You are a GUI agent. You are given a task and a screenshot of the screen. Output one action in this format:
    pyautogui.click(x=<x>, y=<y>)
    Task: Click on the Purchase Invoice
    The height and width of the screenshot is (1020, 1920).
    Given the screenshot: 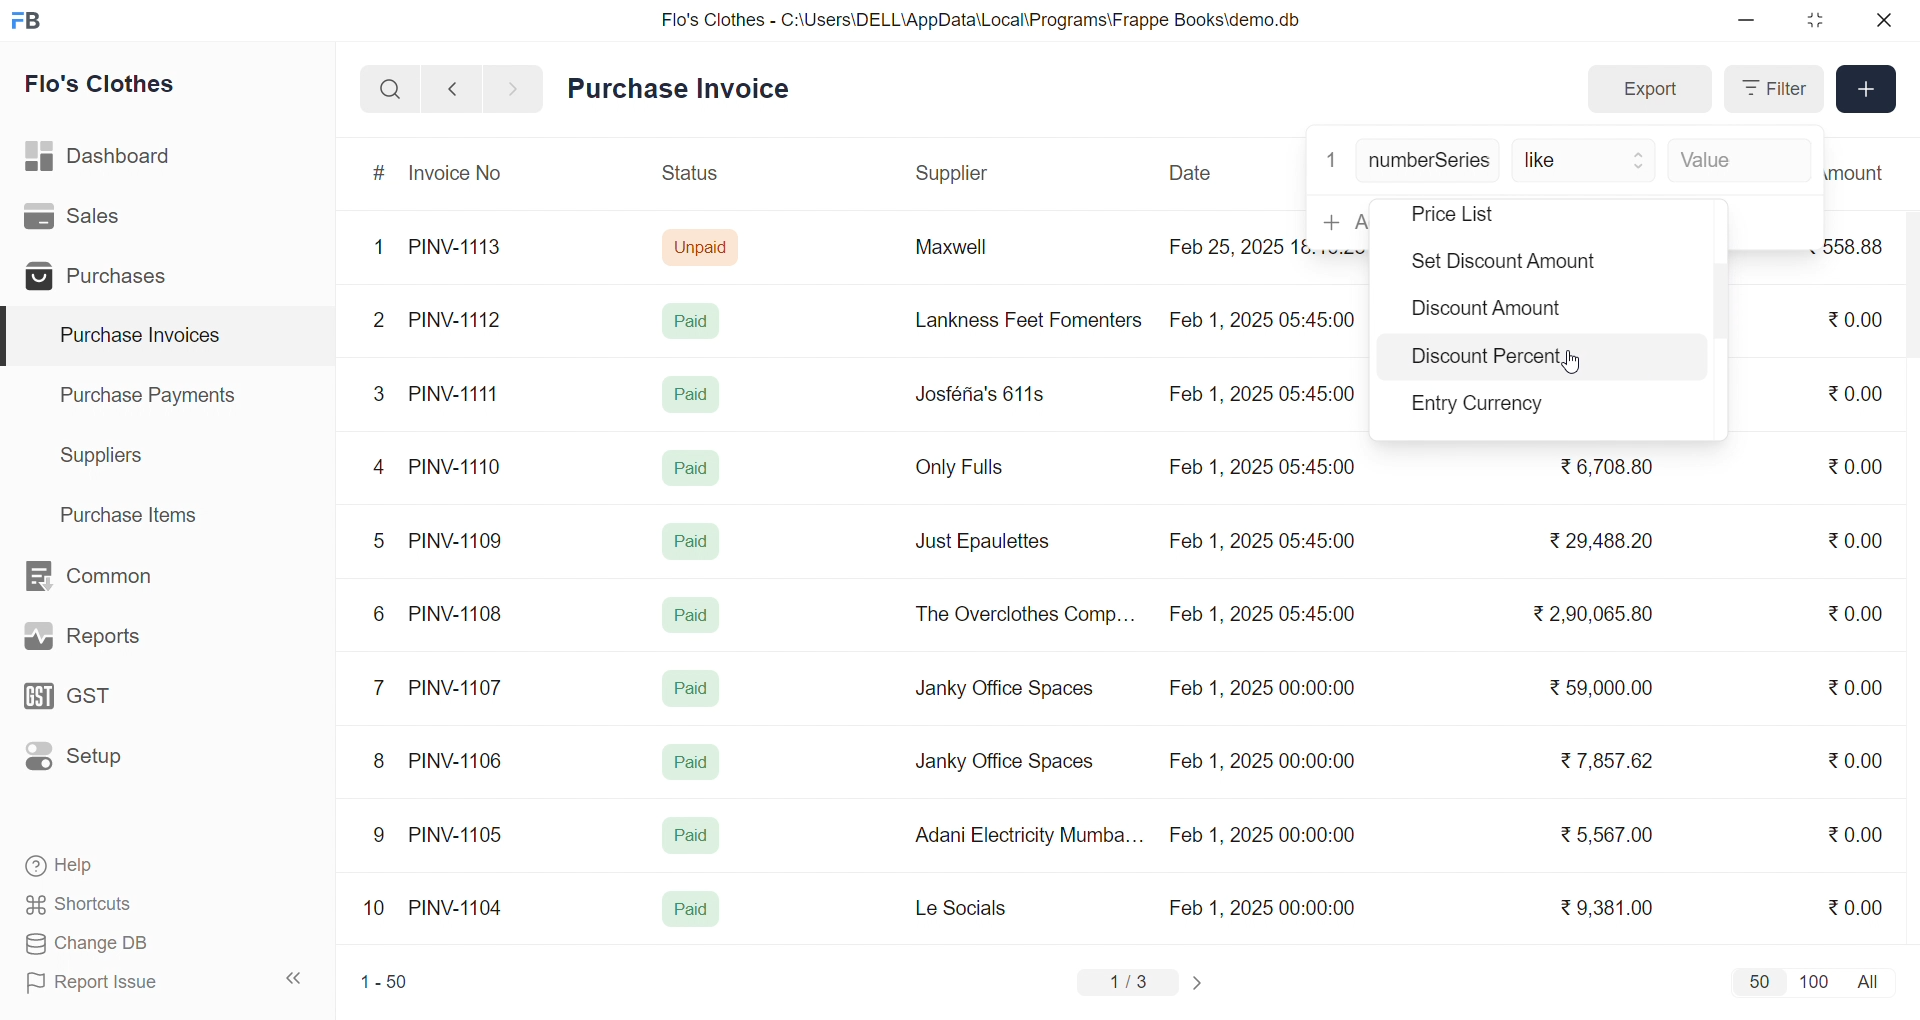 What is the action you would take?
    pyautogui.click(x=685, y=89)
    